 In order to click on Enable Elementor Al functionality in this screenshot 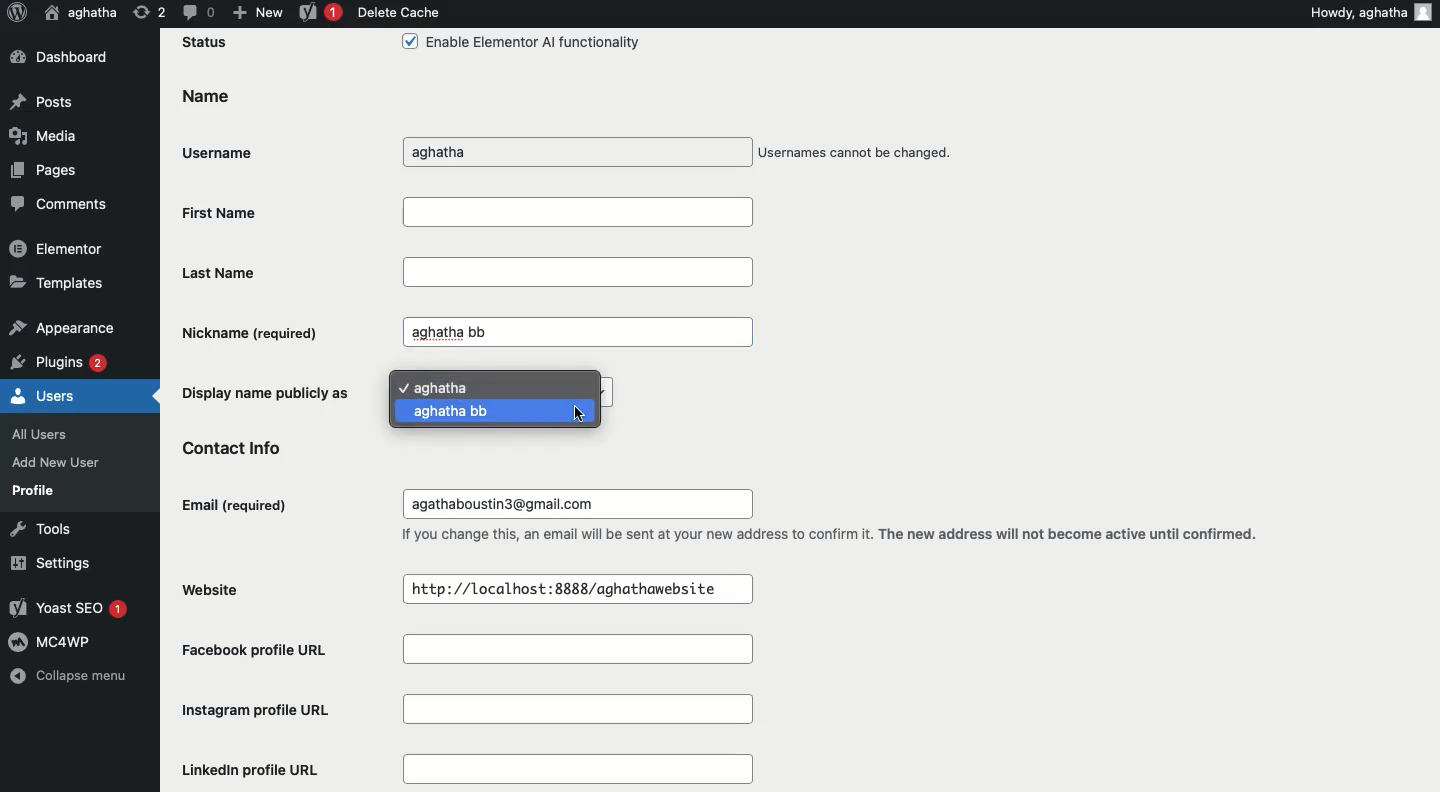, I will do `click(519, 44)`.